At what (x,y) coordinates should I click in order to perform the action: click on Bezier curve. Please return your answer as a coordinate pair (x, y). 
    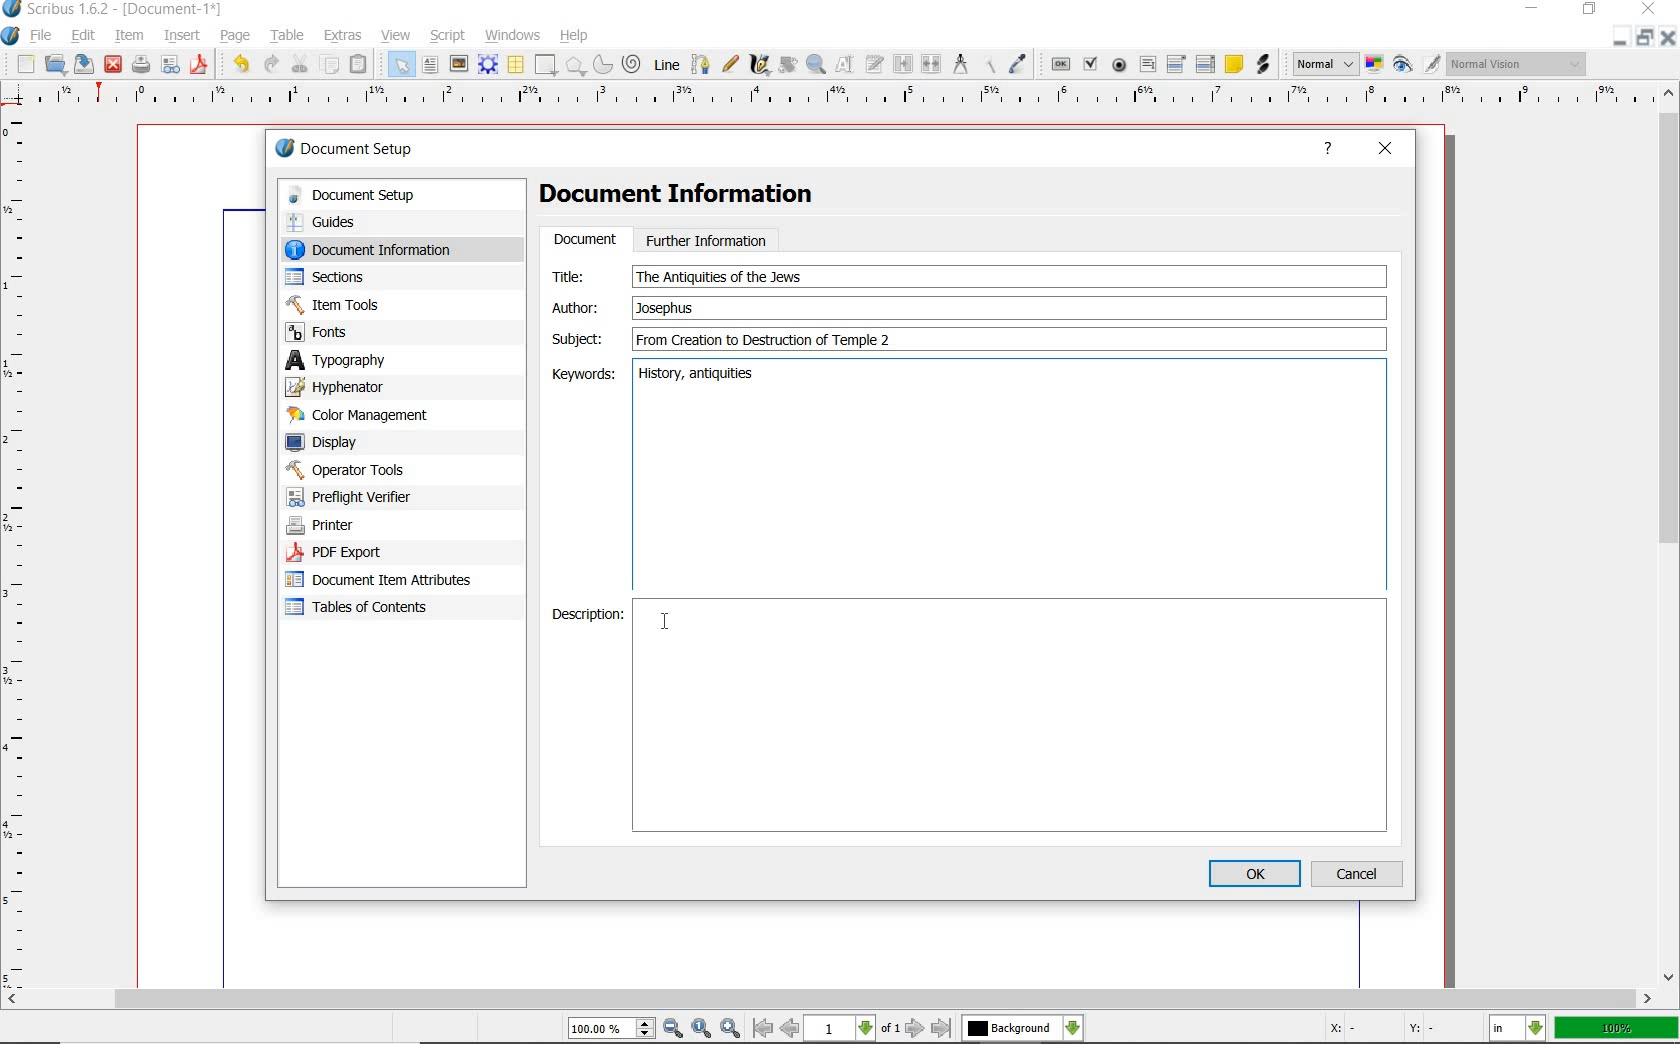
    Looking at the image, I should click on (700, 64).